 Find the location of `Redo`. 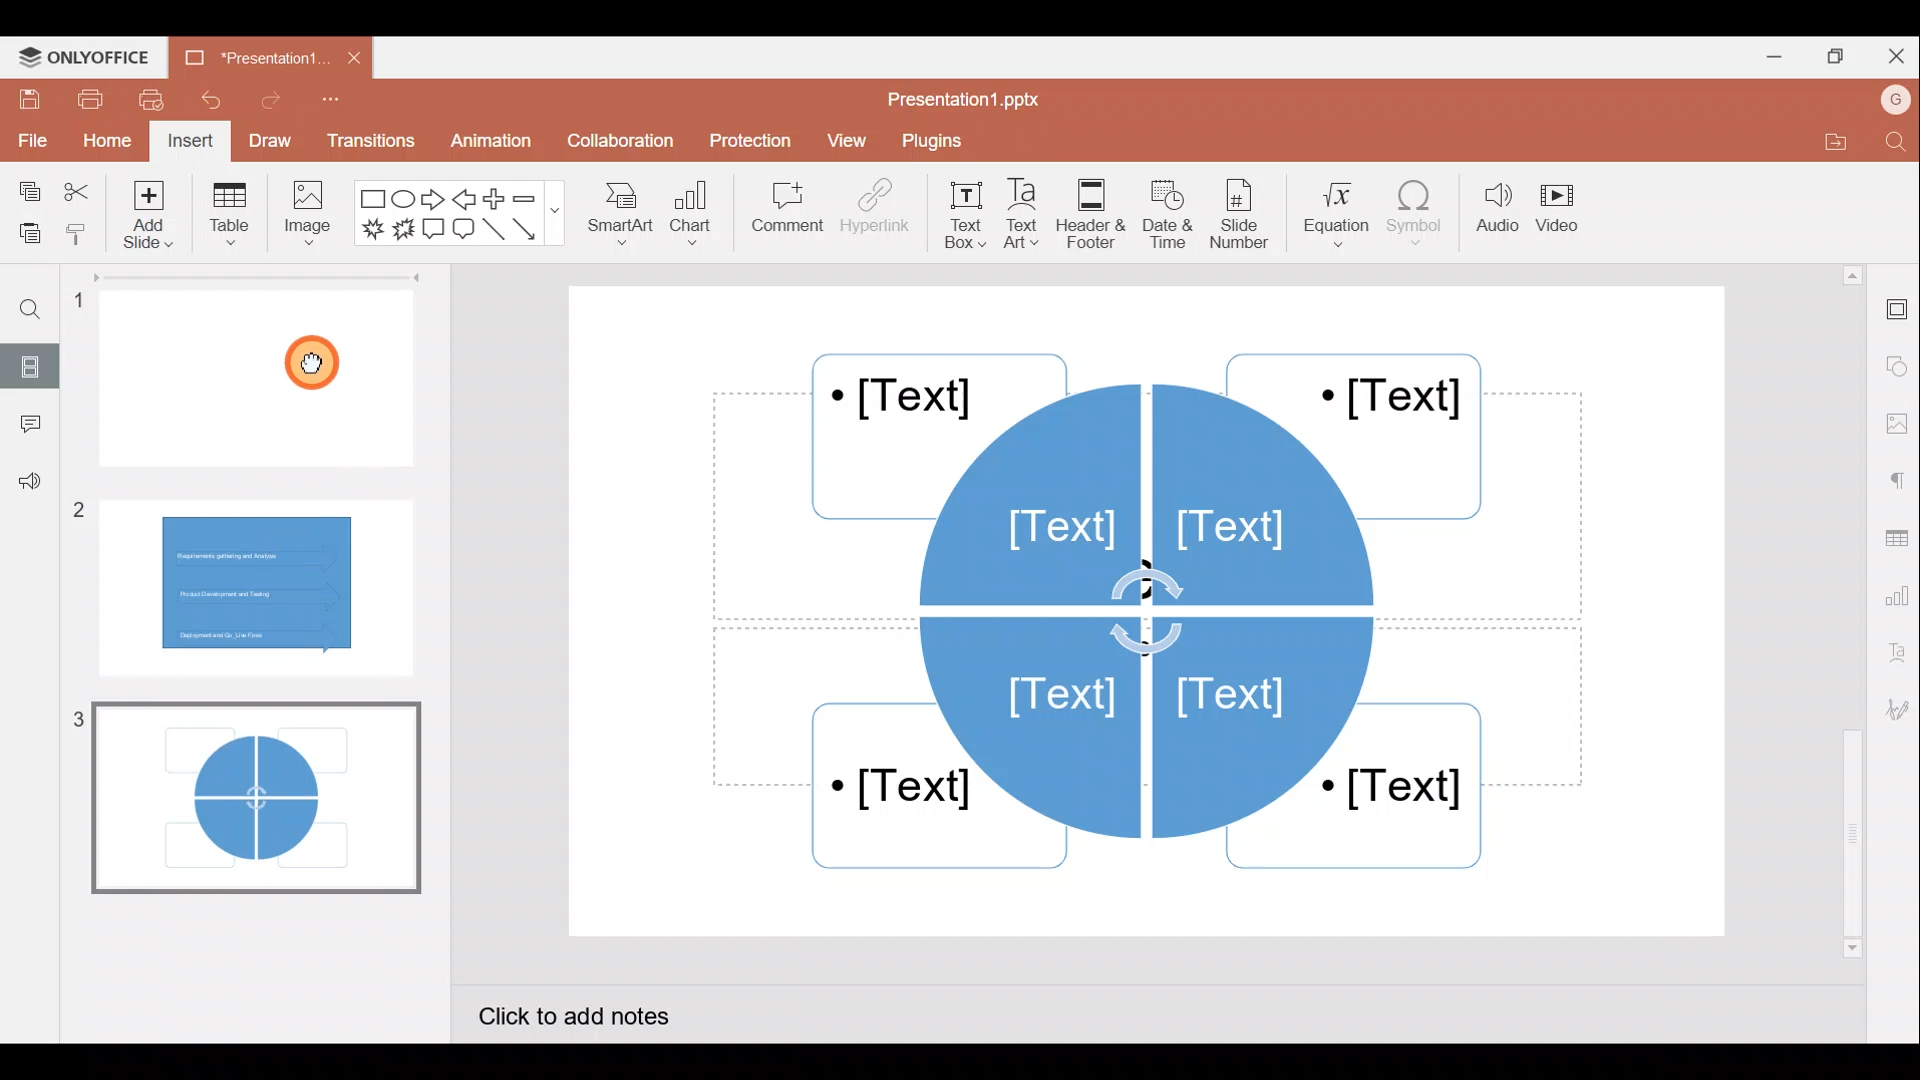

Redo is located at coordinates (265, 105).